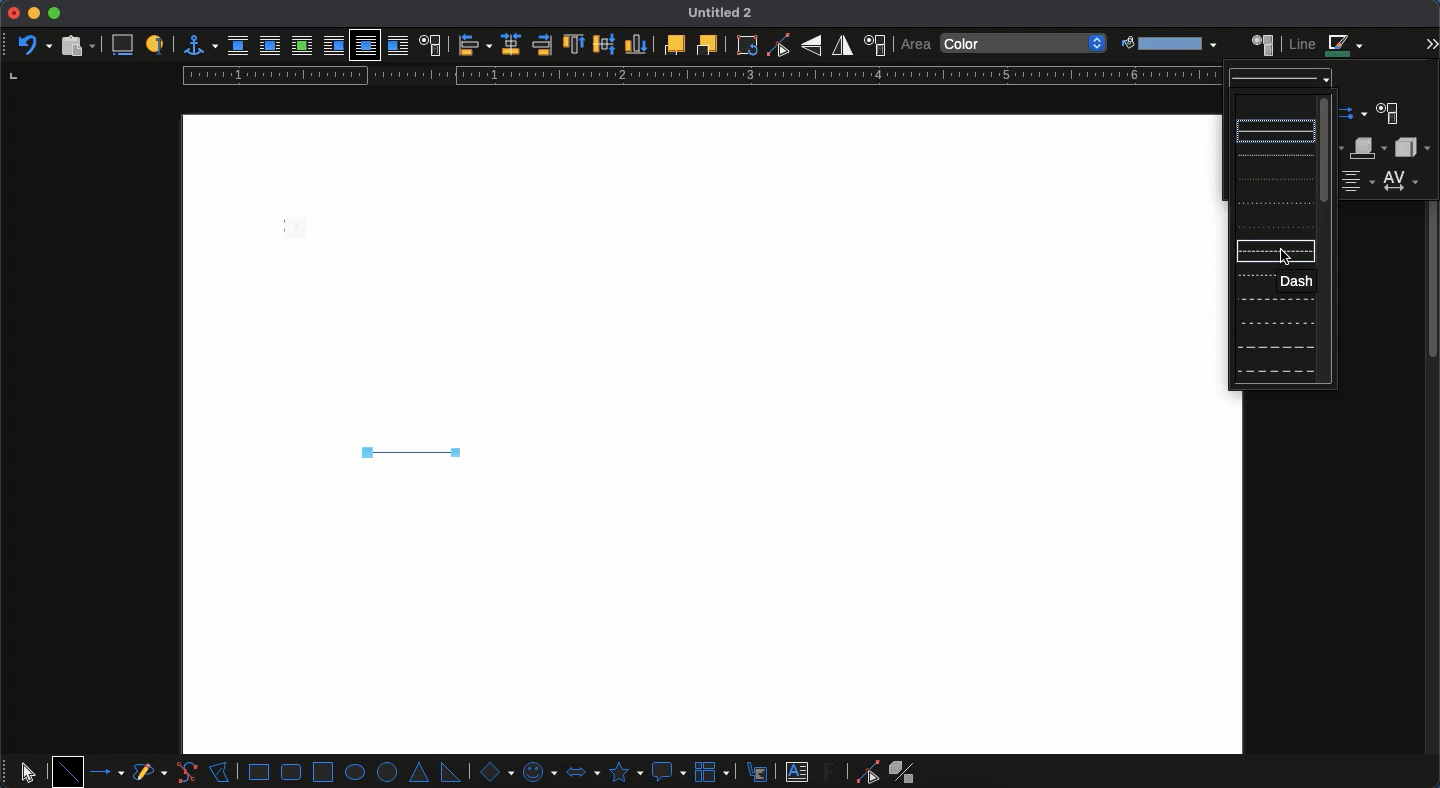 The width and height of the screenshot is (1440, 788). Describe the element at coordinates (1356, 114) in the screenshot. I see `start and end arrow heads` at that location.